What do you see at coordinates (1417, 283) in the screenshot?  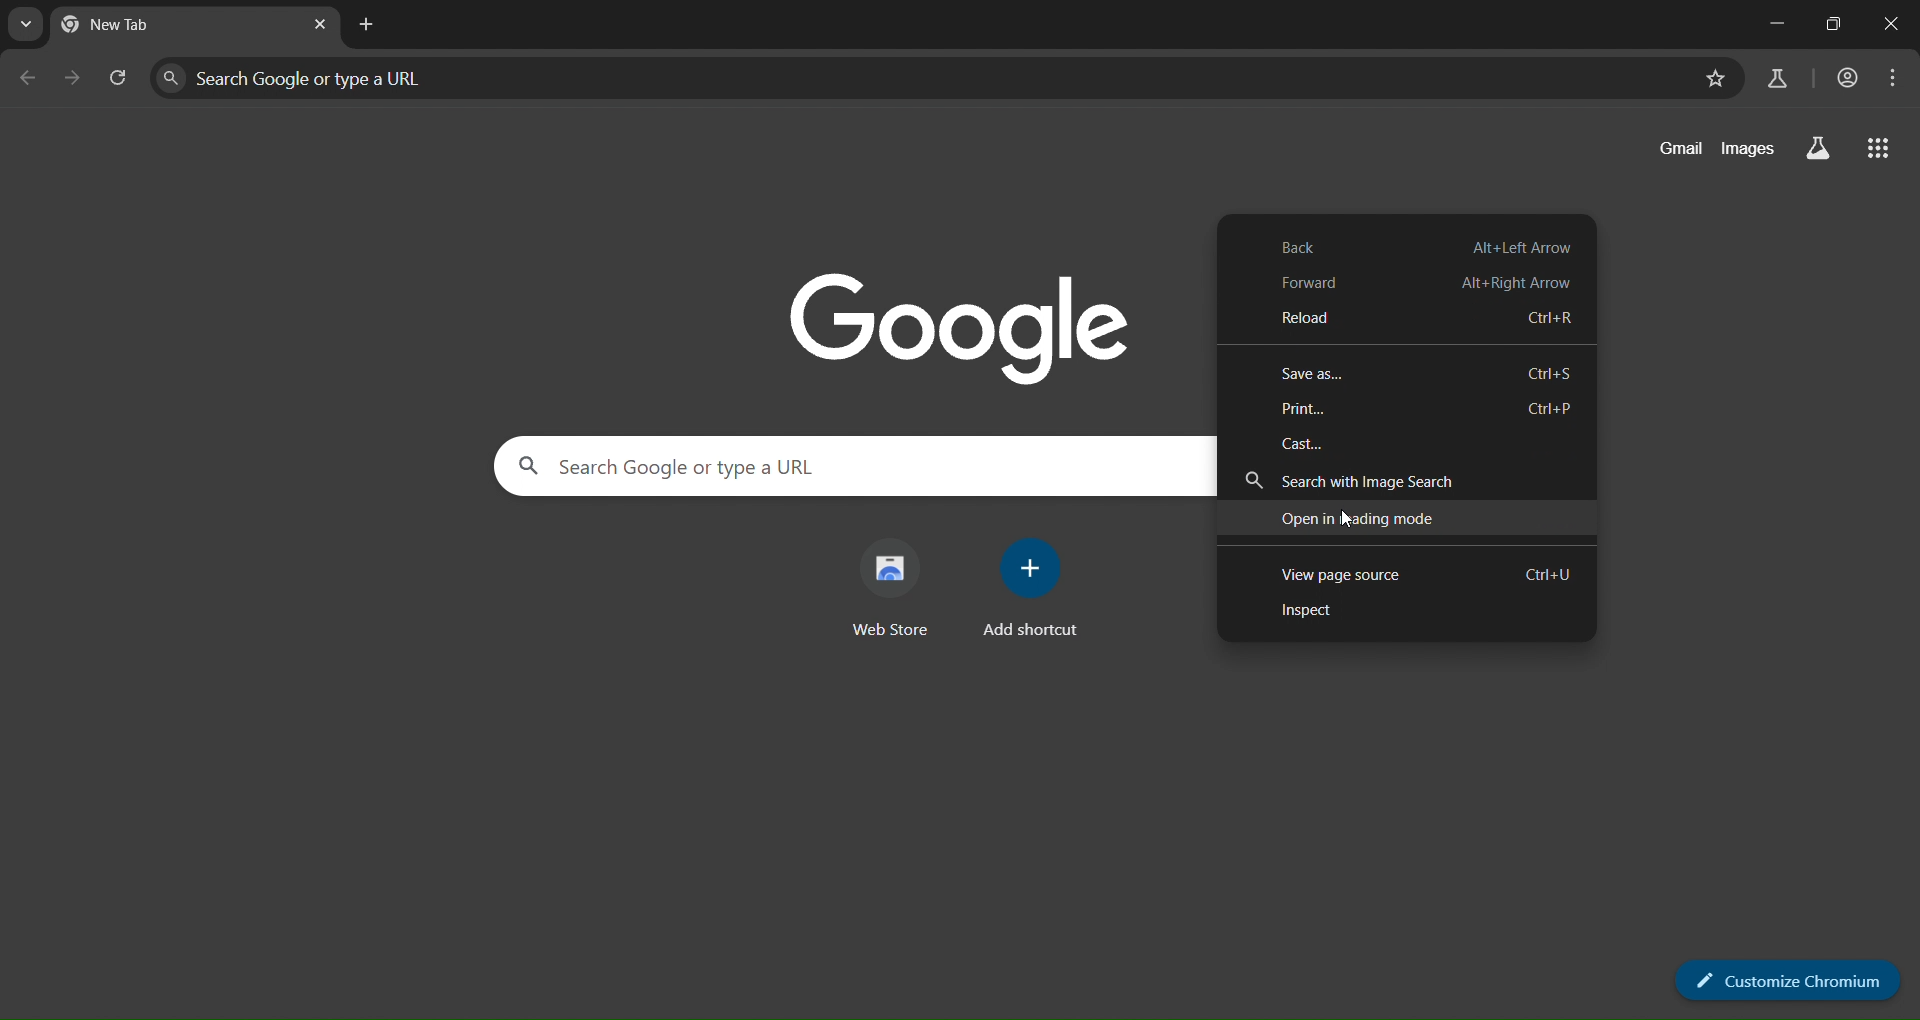 I see `forward` at bounding box center [1417, 283].